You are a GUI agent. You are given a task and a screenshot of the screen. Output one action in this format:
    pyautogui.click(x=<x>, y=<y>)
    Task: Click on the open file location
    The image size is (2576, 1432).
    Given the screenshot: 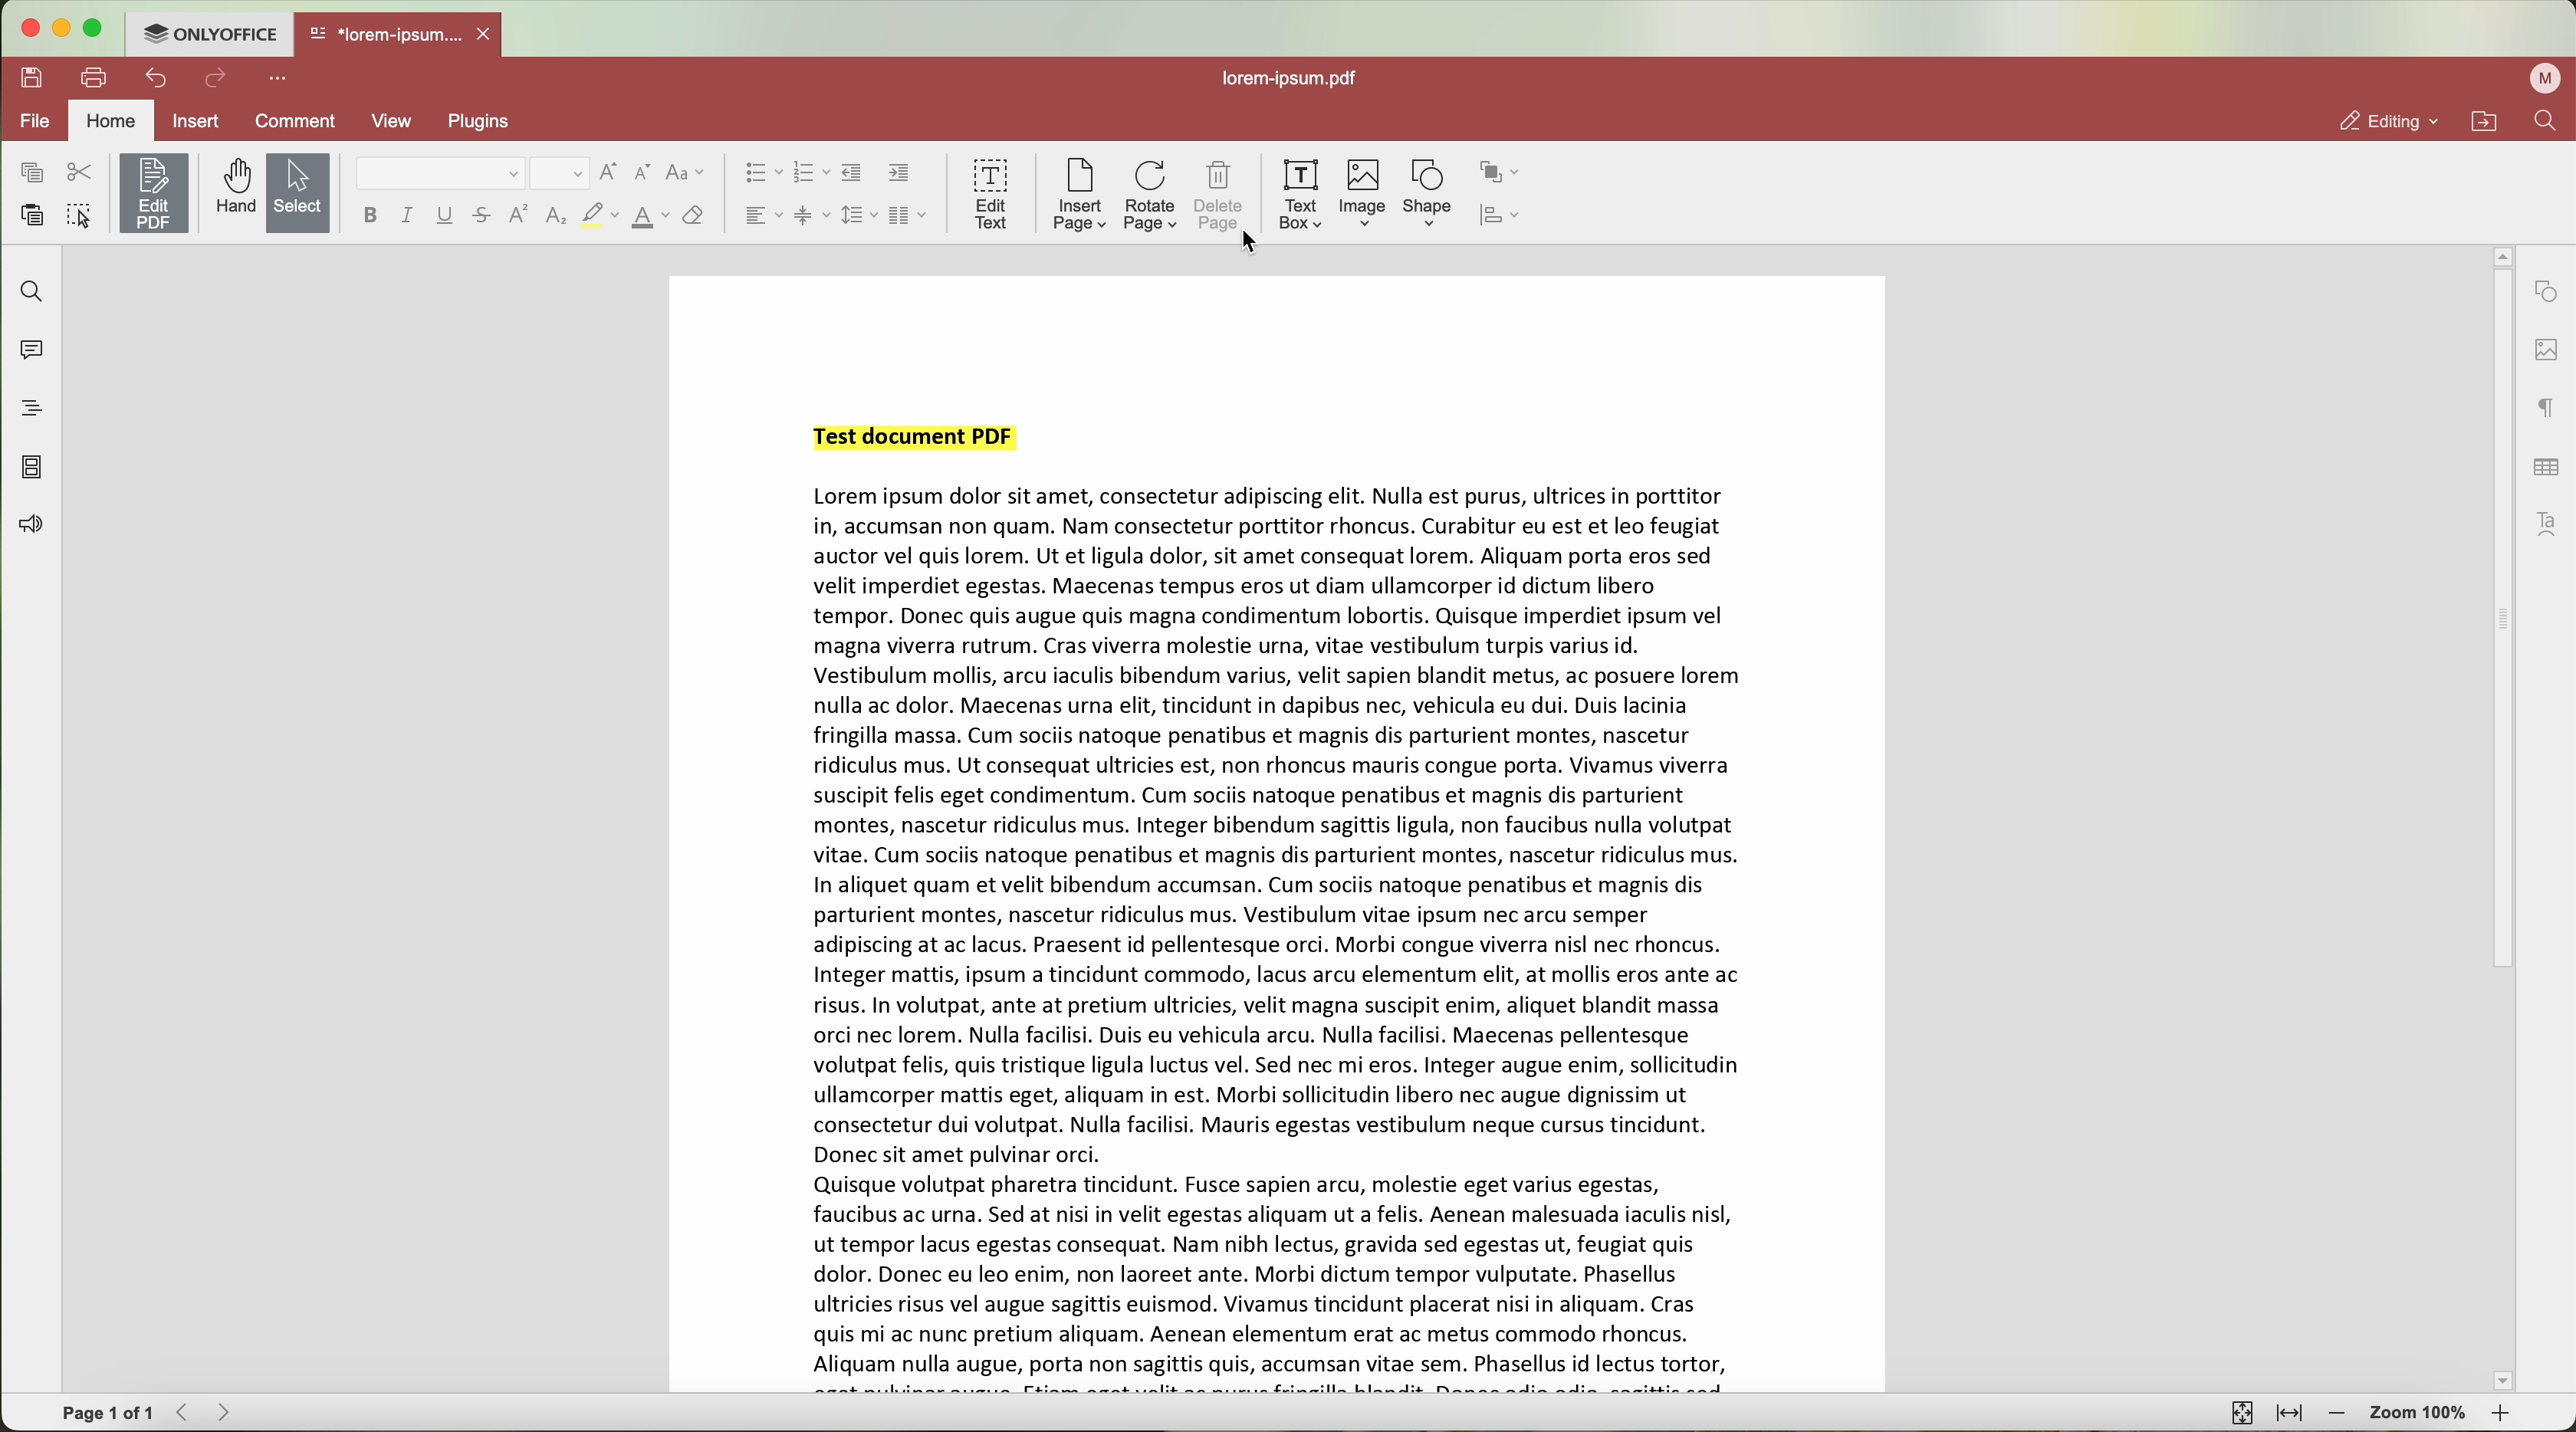 What is the action you would take?
    pyautogui.click(x=2486, y=121)
    